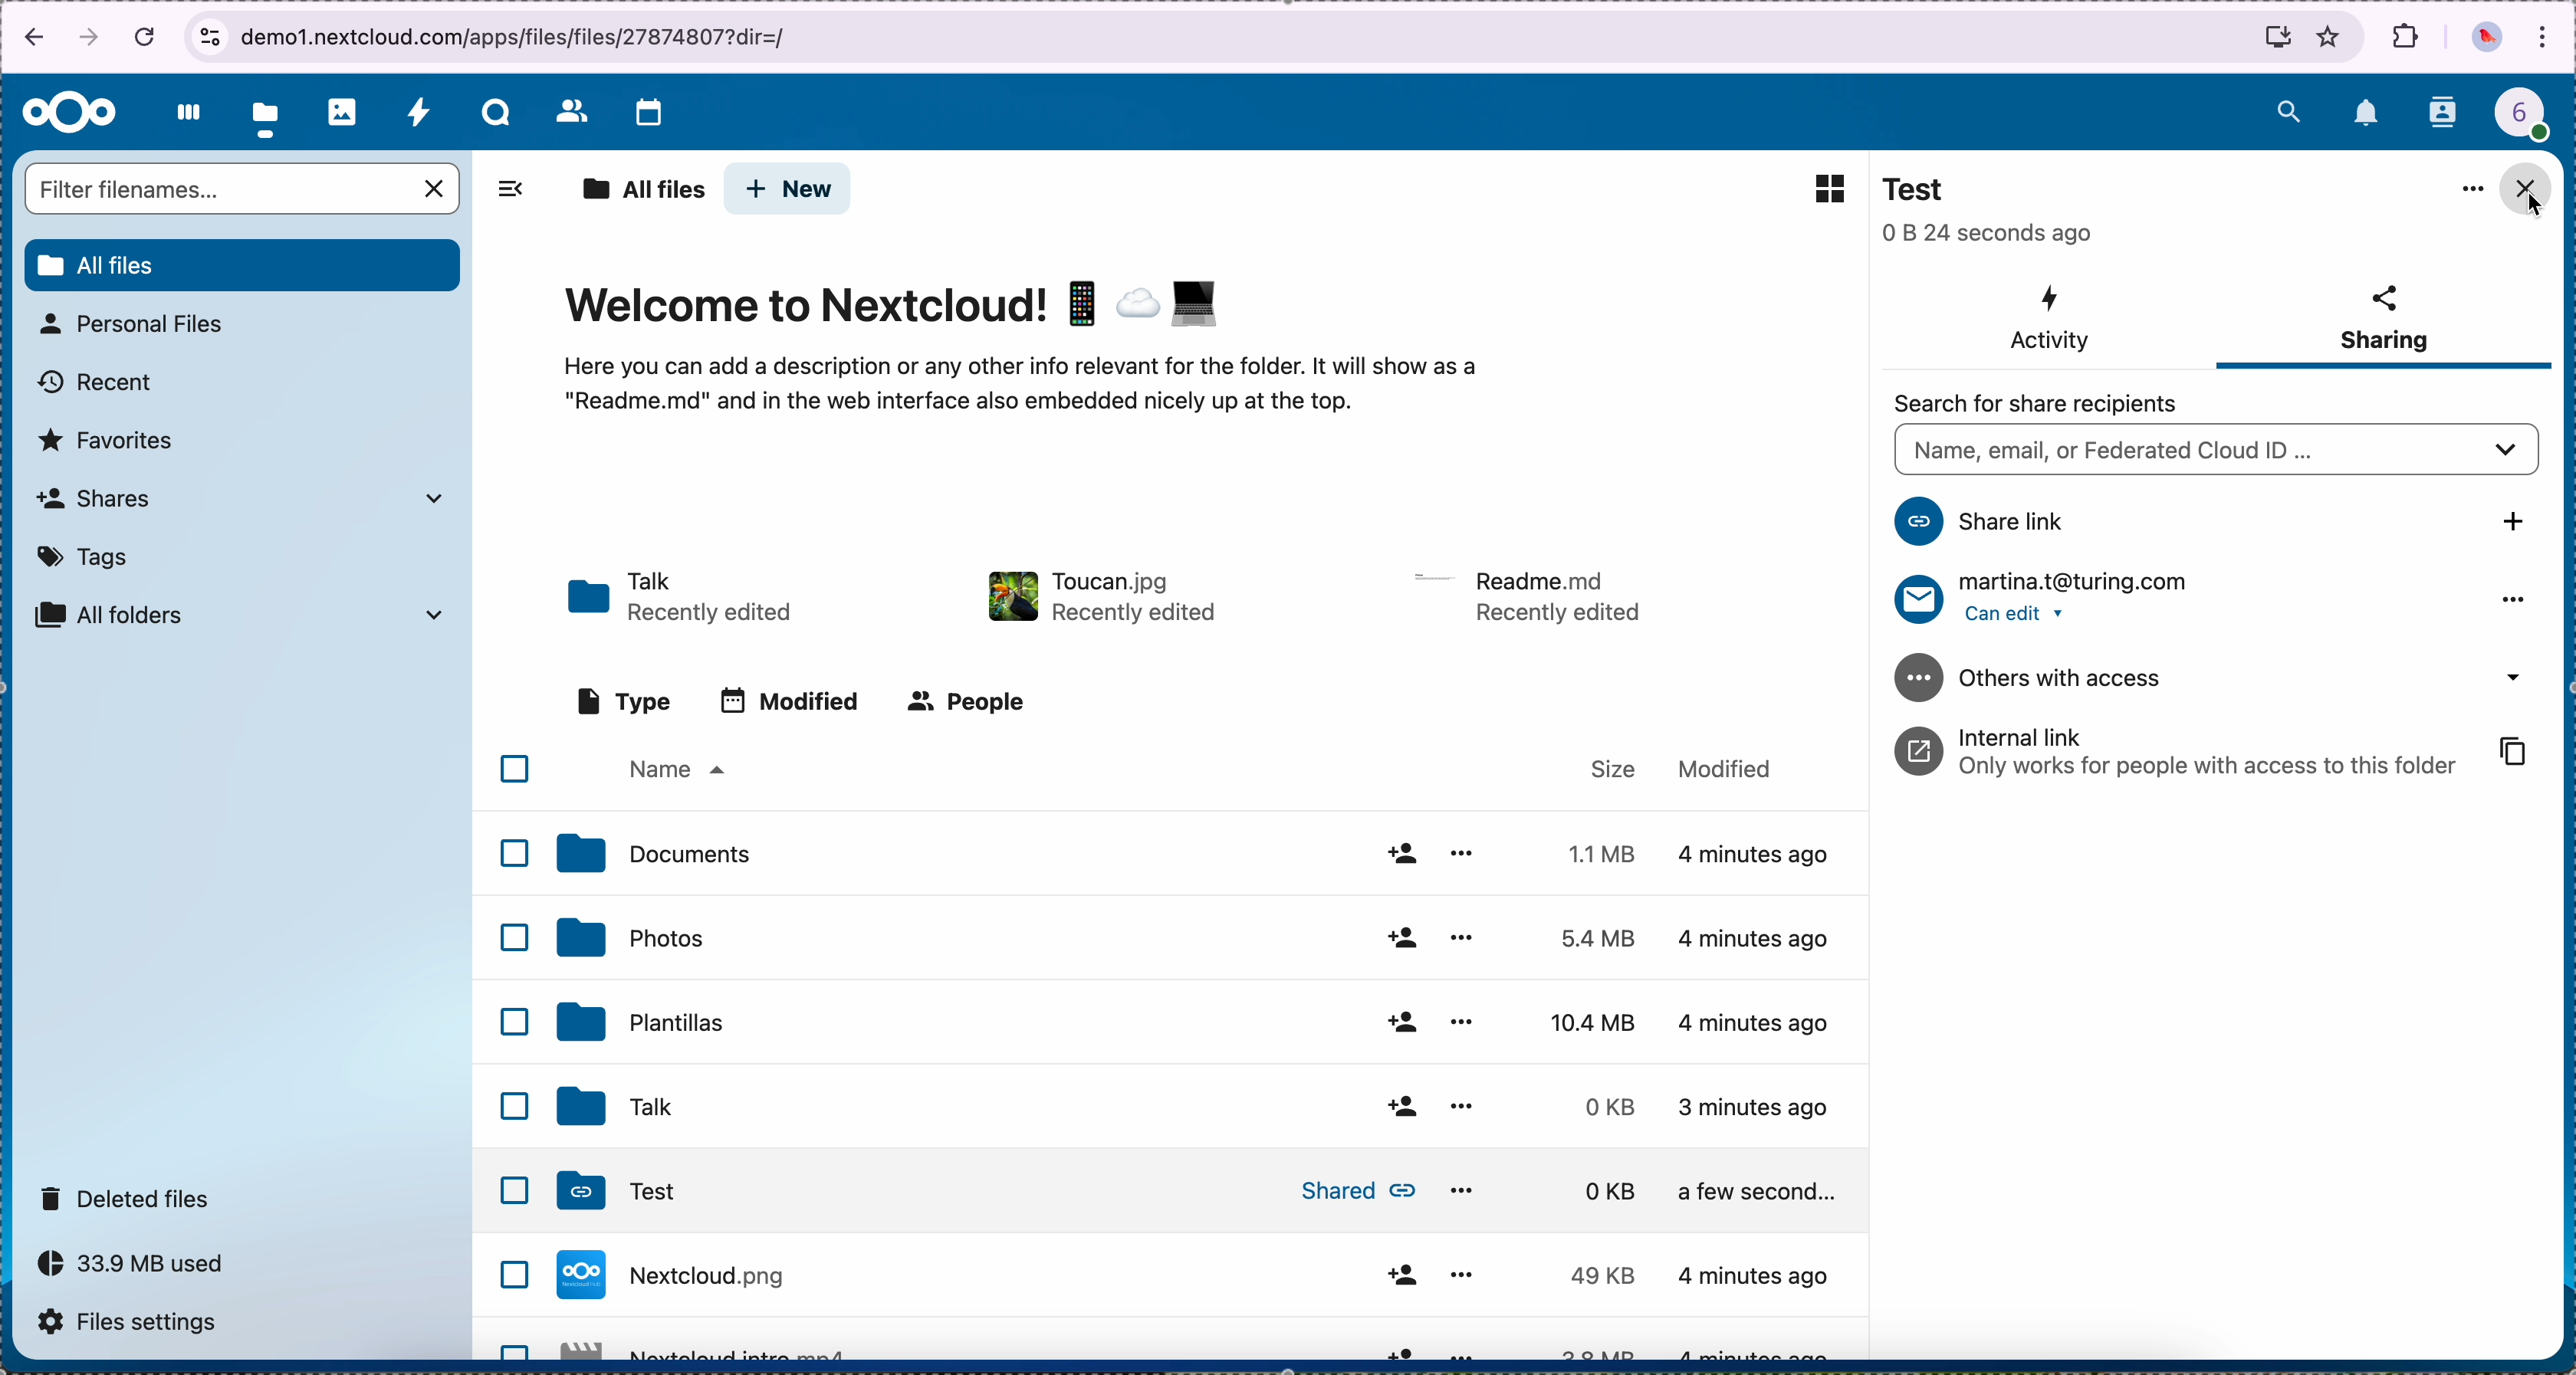 The image size is (2576, 1375). Describe the element at coordinates (2526, 188) in the screenshot. I see `click on close button` at that location.